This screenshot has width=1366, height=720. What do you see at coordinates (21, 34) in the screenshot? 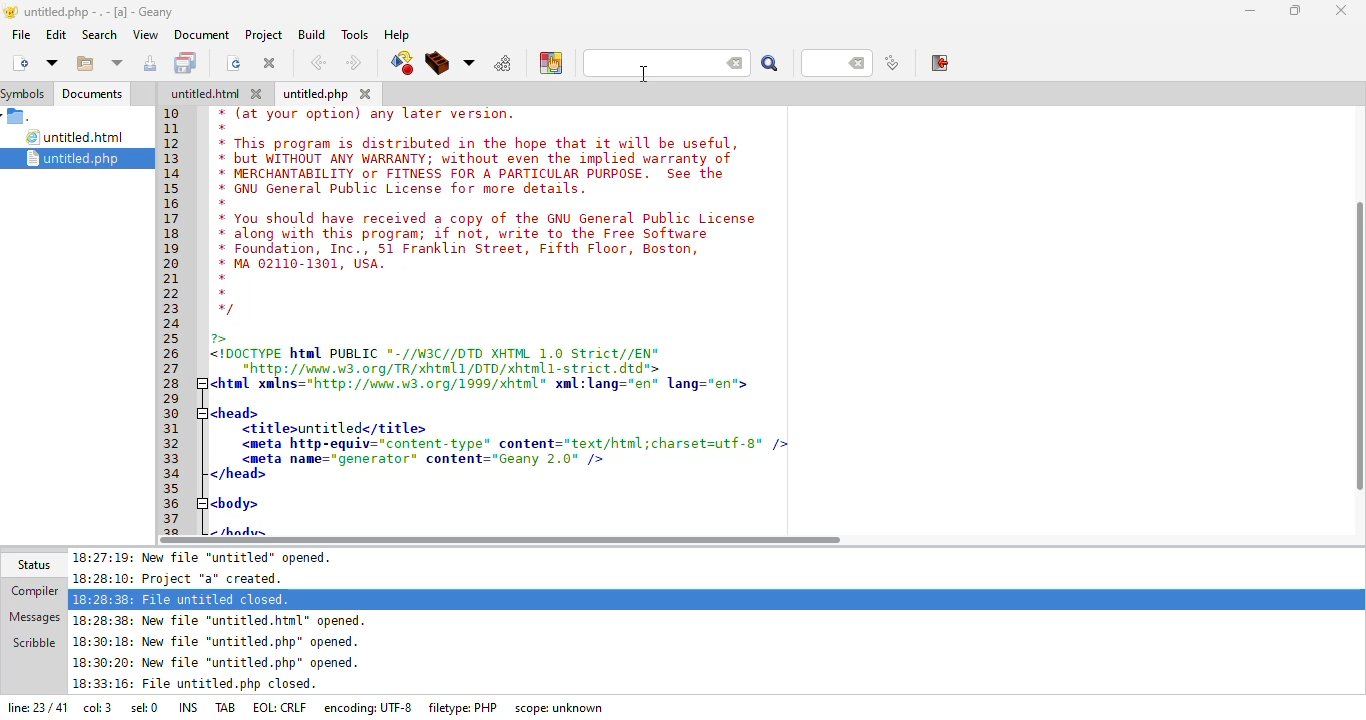
I see `file` at bounding box center [21, 34].